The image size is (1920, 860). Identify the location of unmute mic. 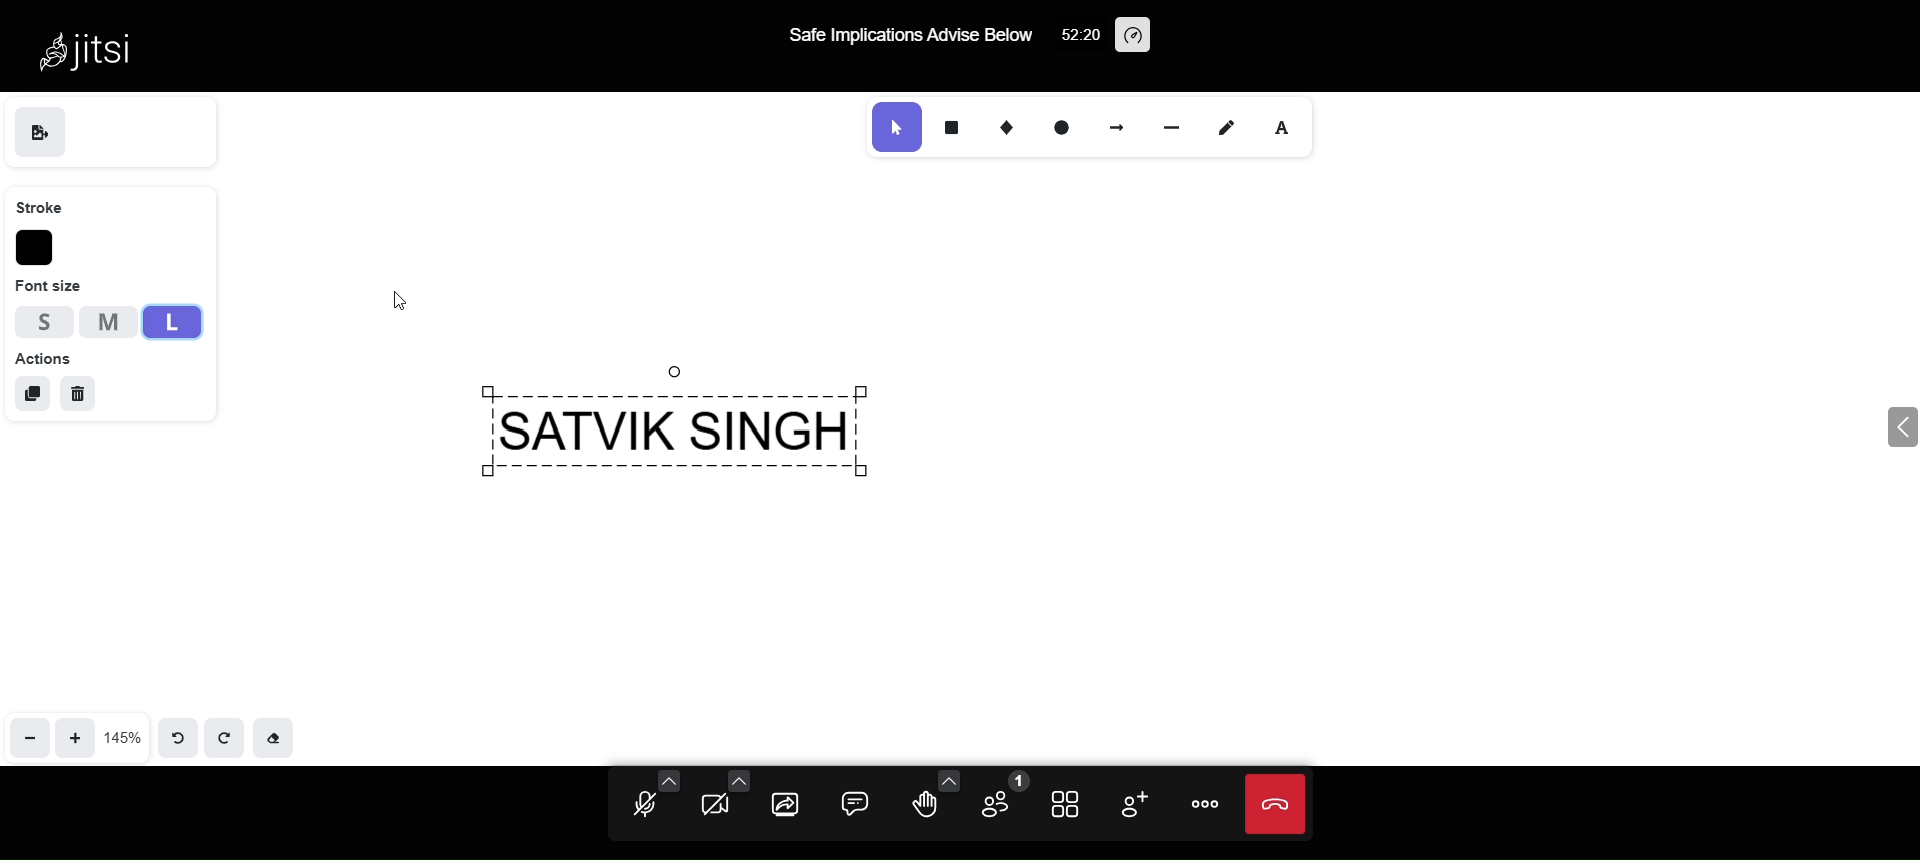
(641, 799).